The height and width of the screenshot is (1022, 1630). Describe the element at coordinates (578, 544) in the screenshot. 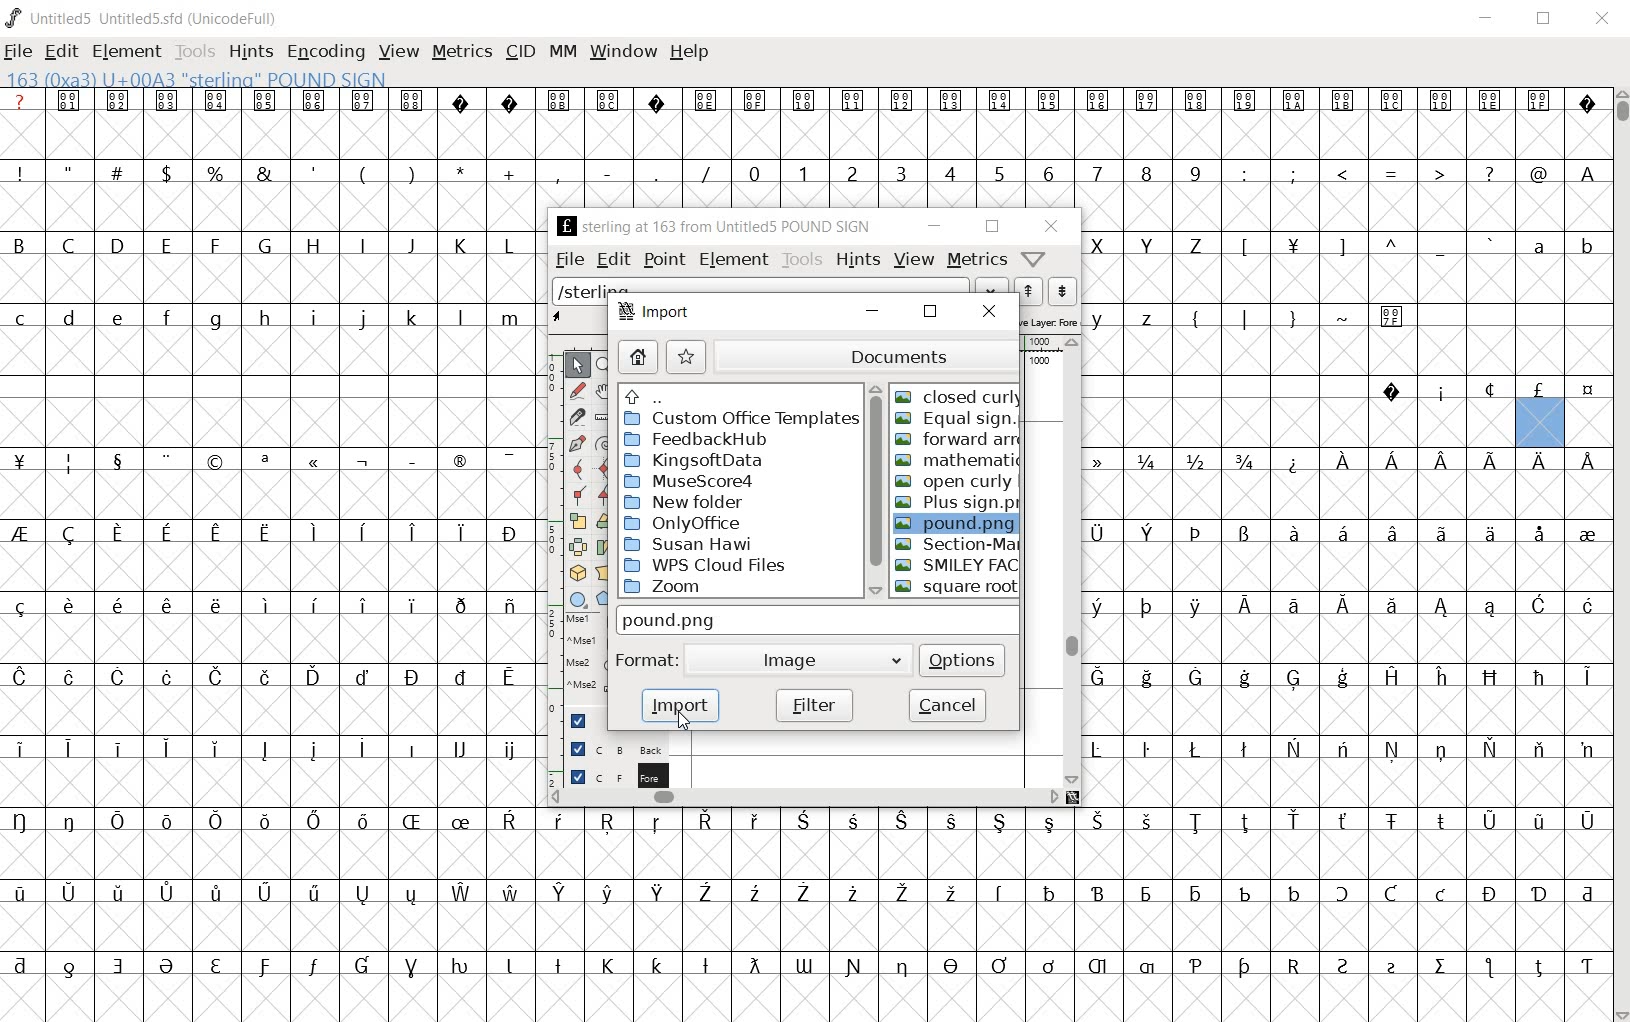

I see `flip` at that location.